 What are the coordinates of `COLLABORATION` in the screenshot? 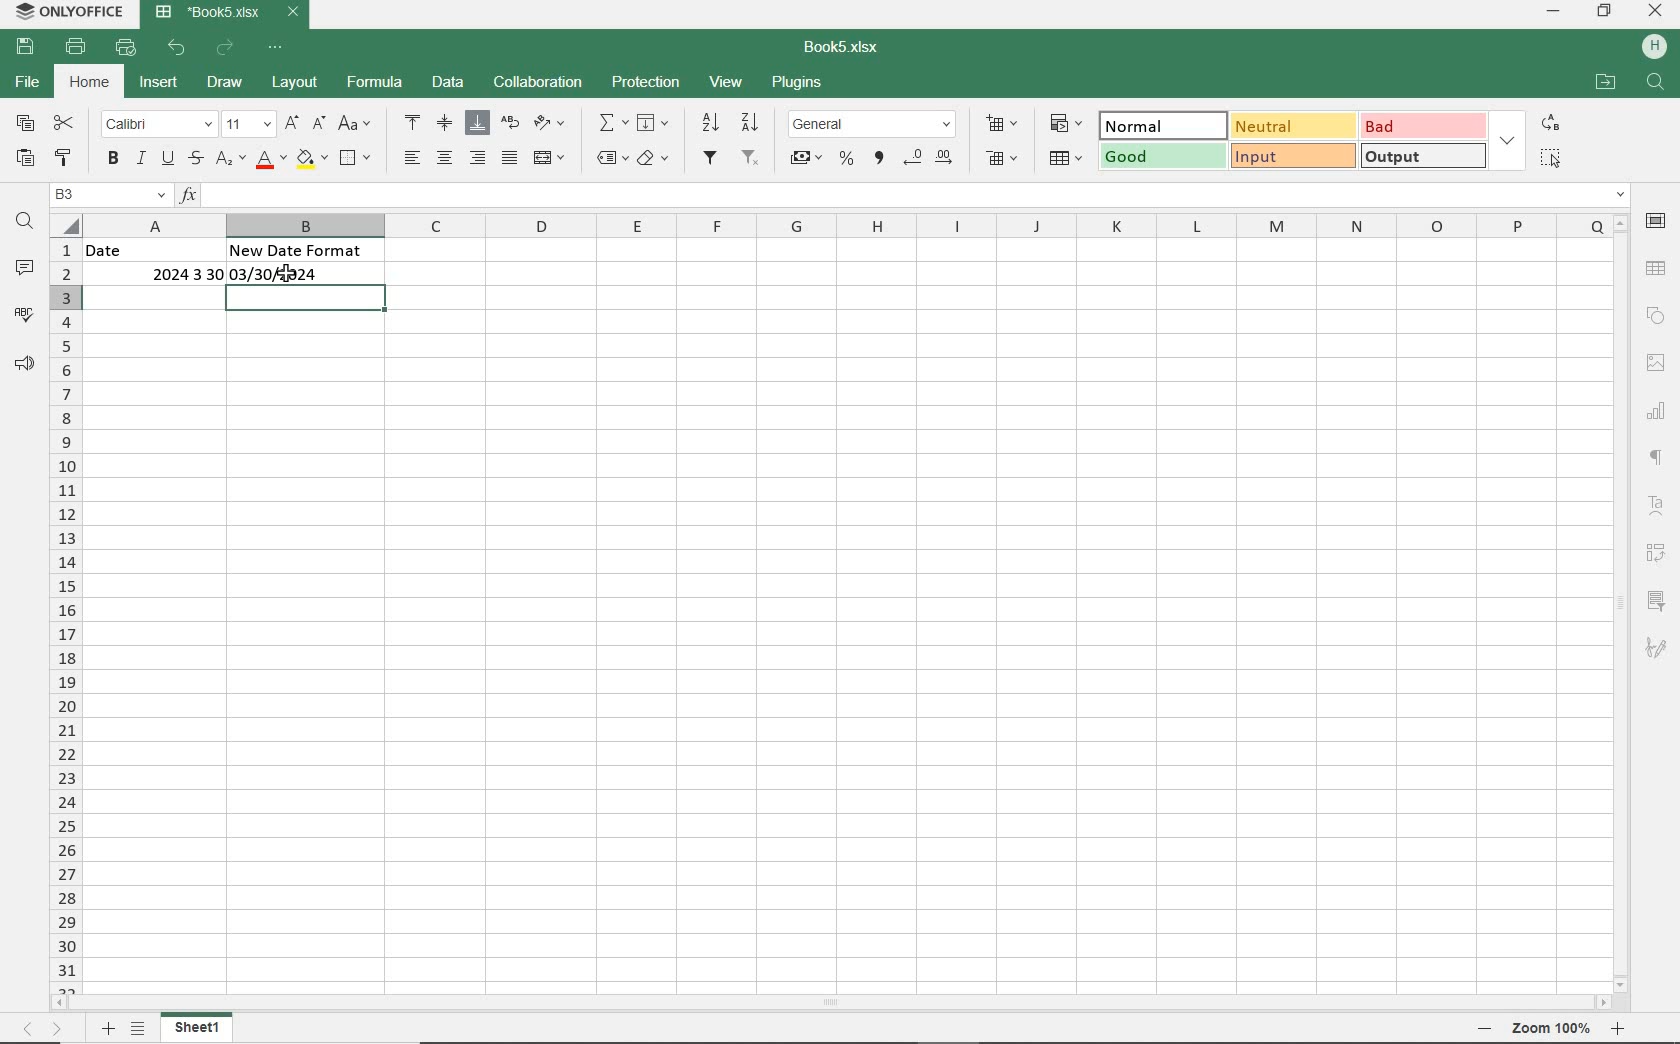 It's located at (541, 83).